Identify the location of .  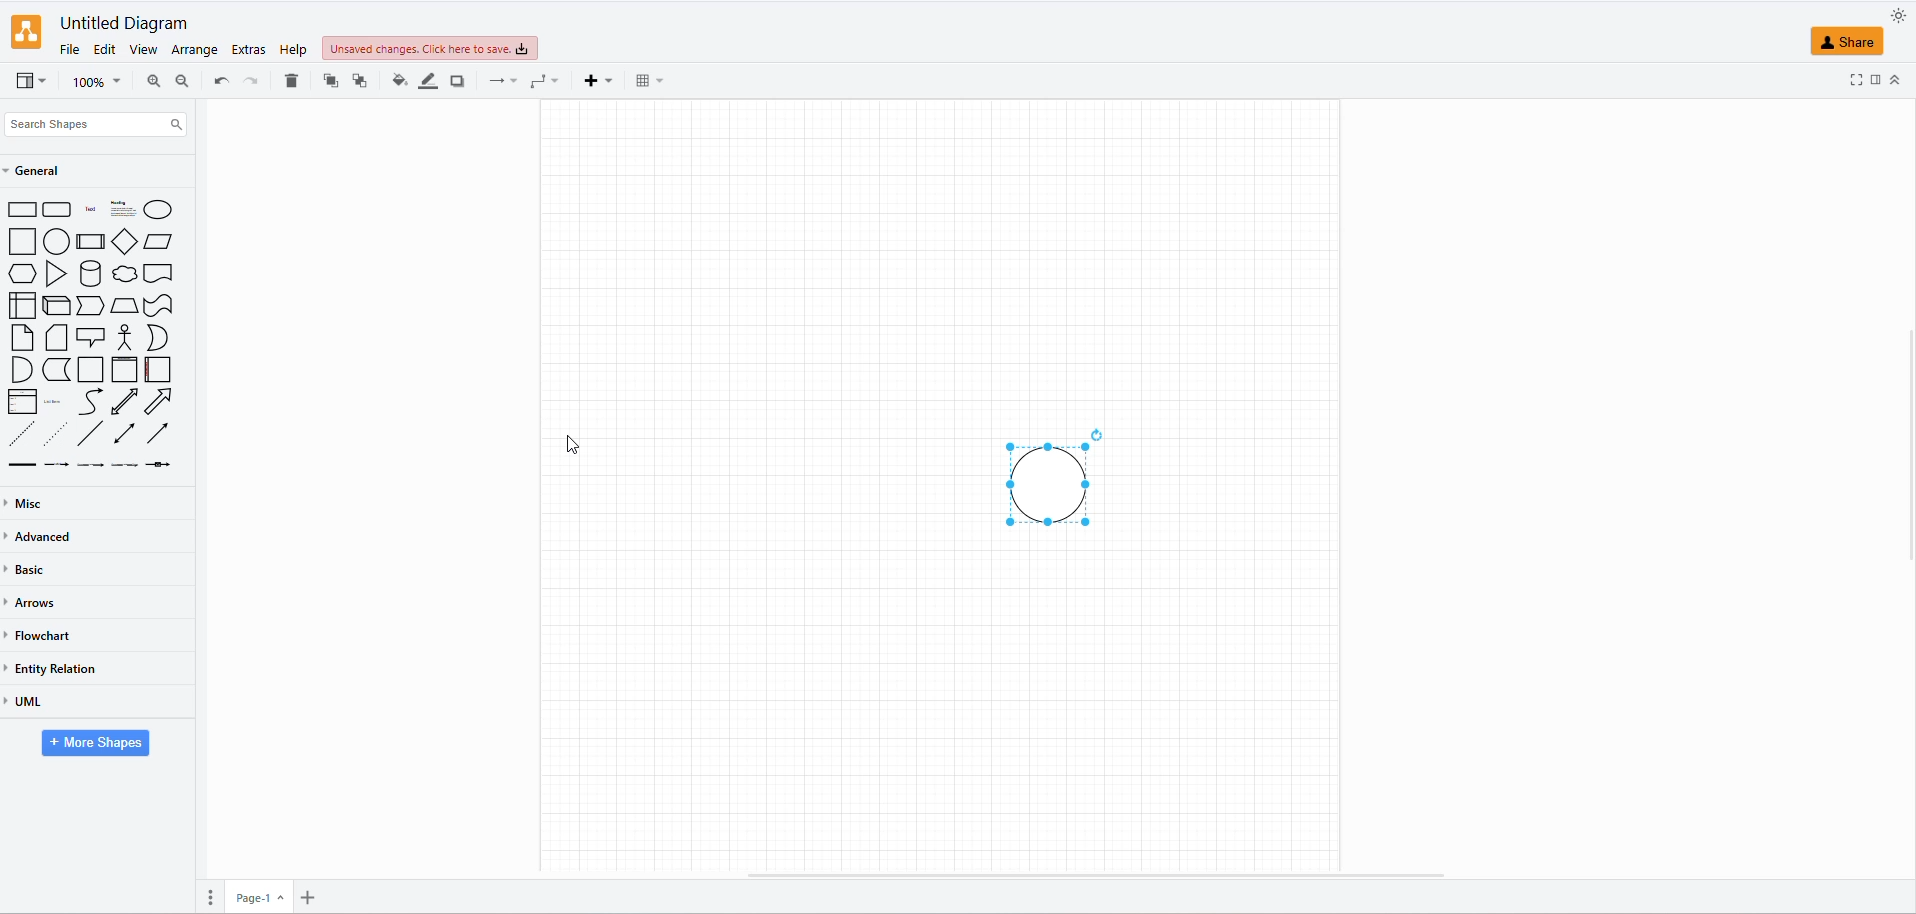
(160, 402).